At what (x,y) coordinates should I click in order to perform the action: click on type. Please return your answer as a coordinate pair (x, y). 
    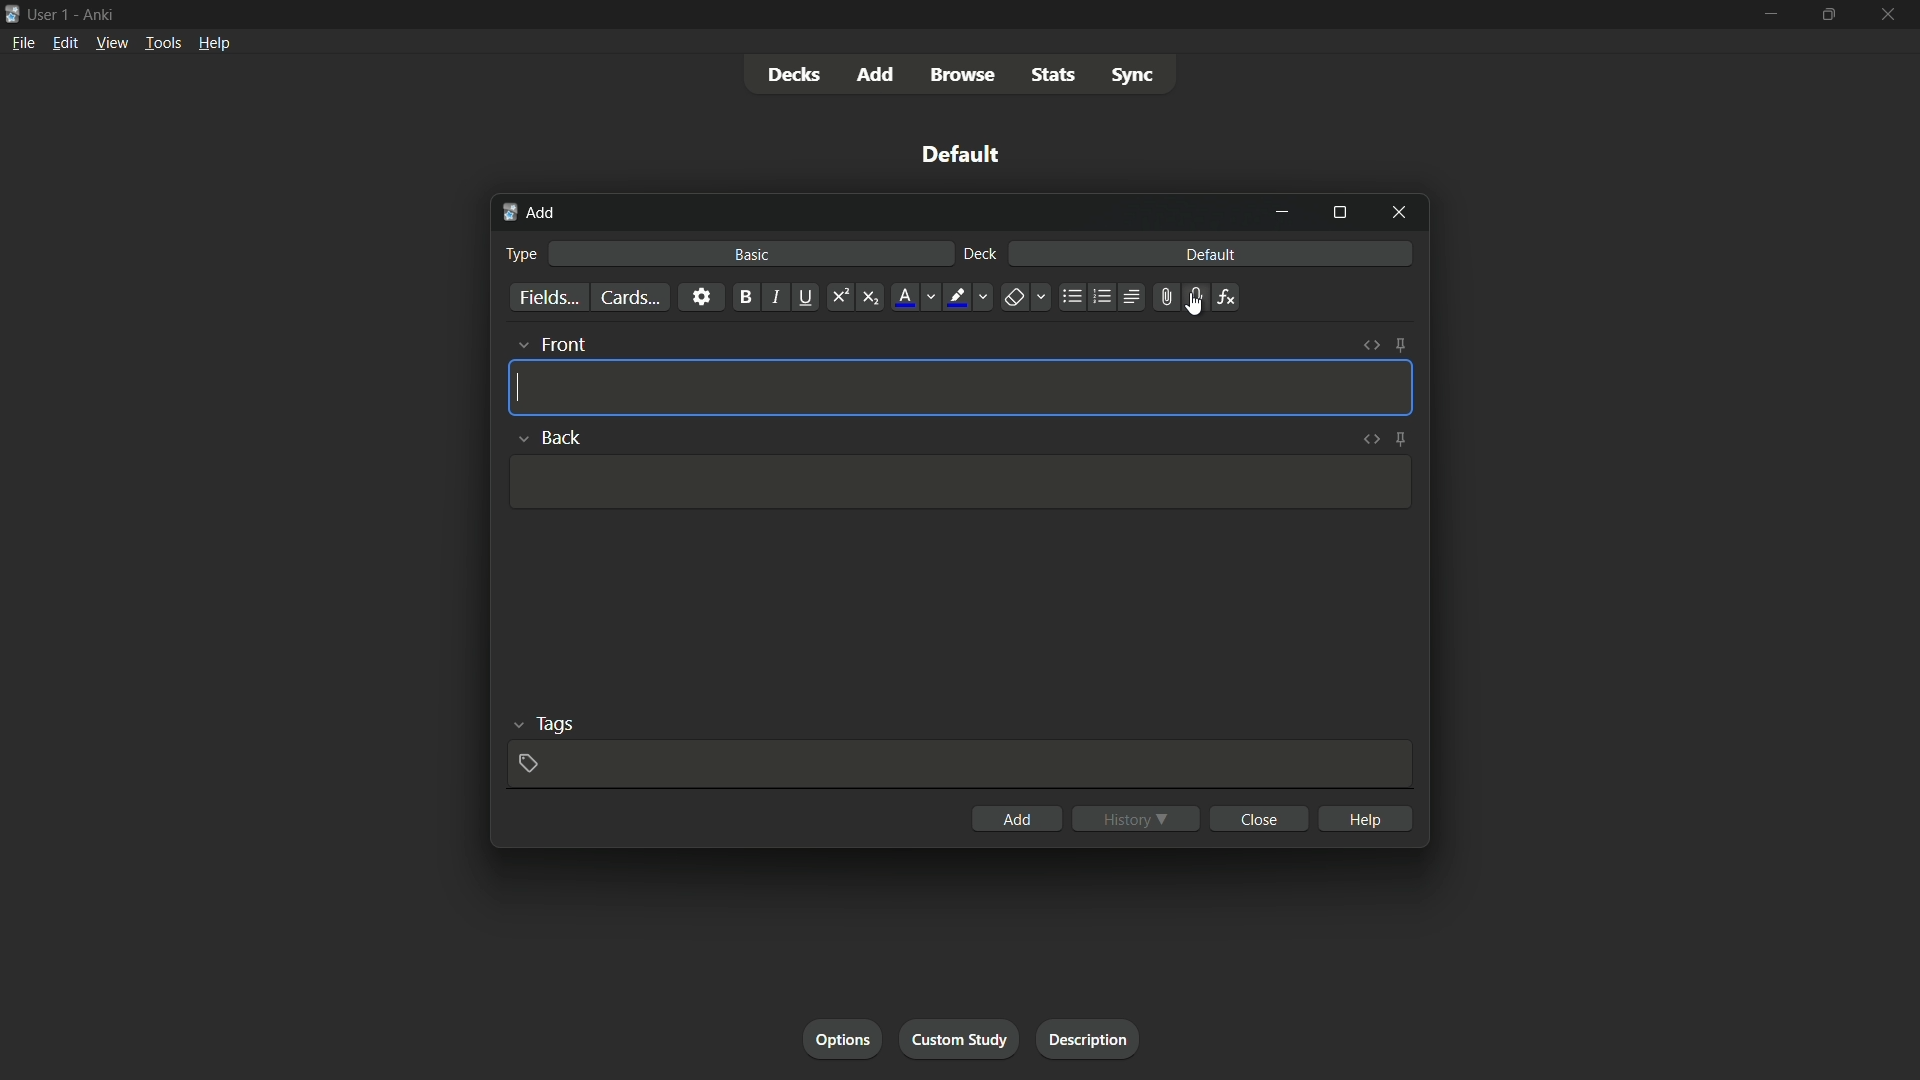
    Looking at the image, I should click on (524, 253).